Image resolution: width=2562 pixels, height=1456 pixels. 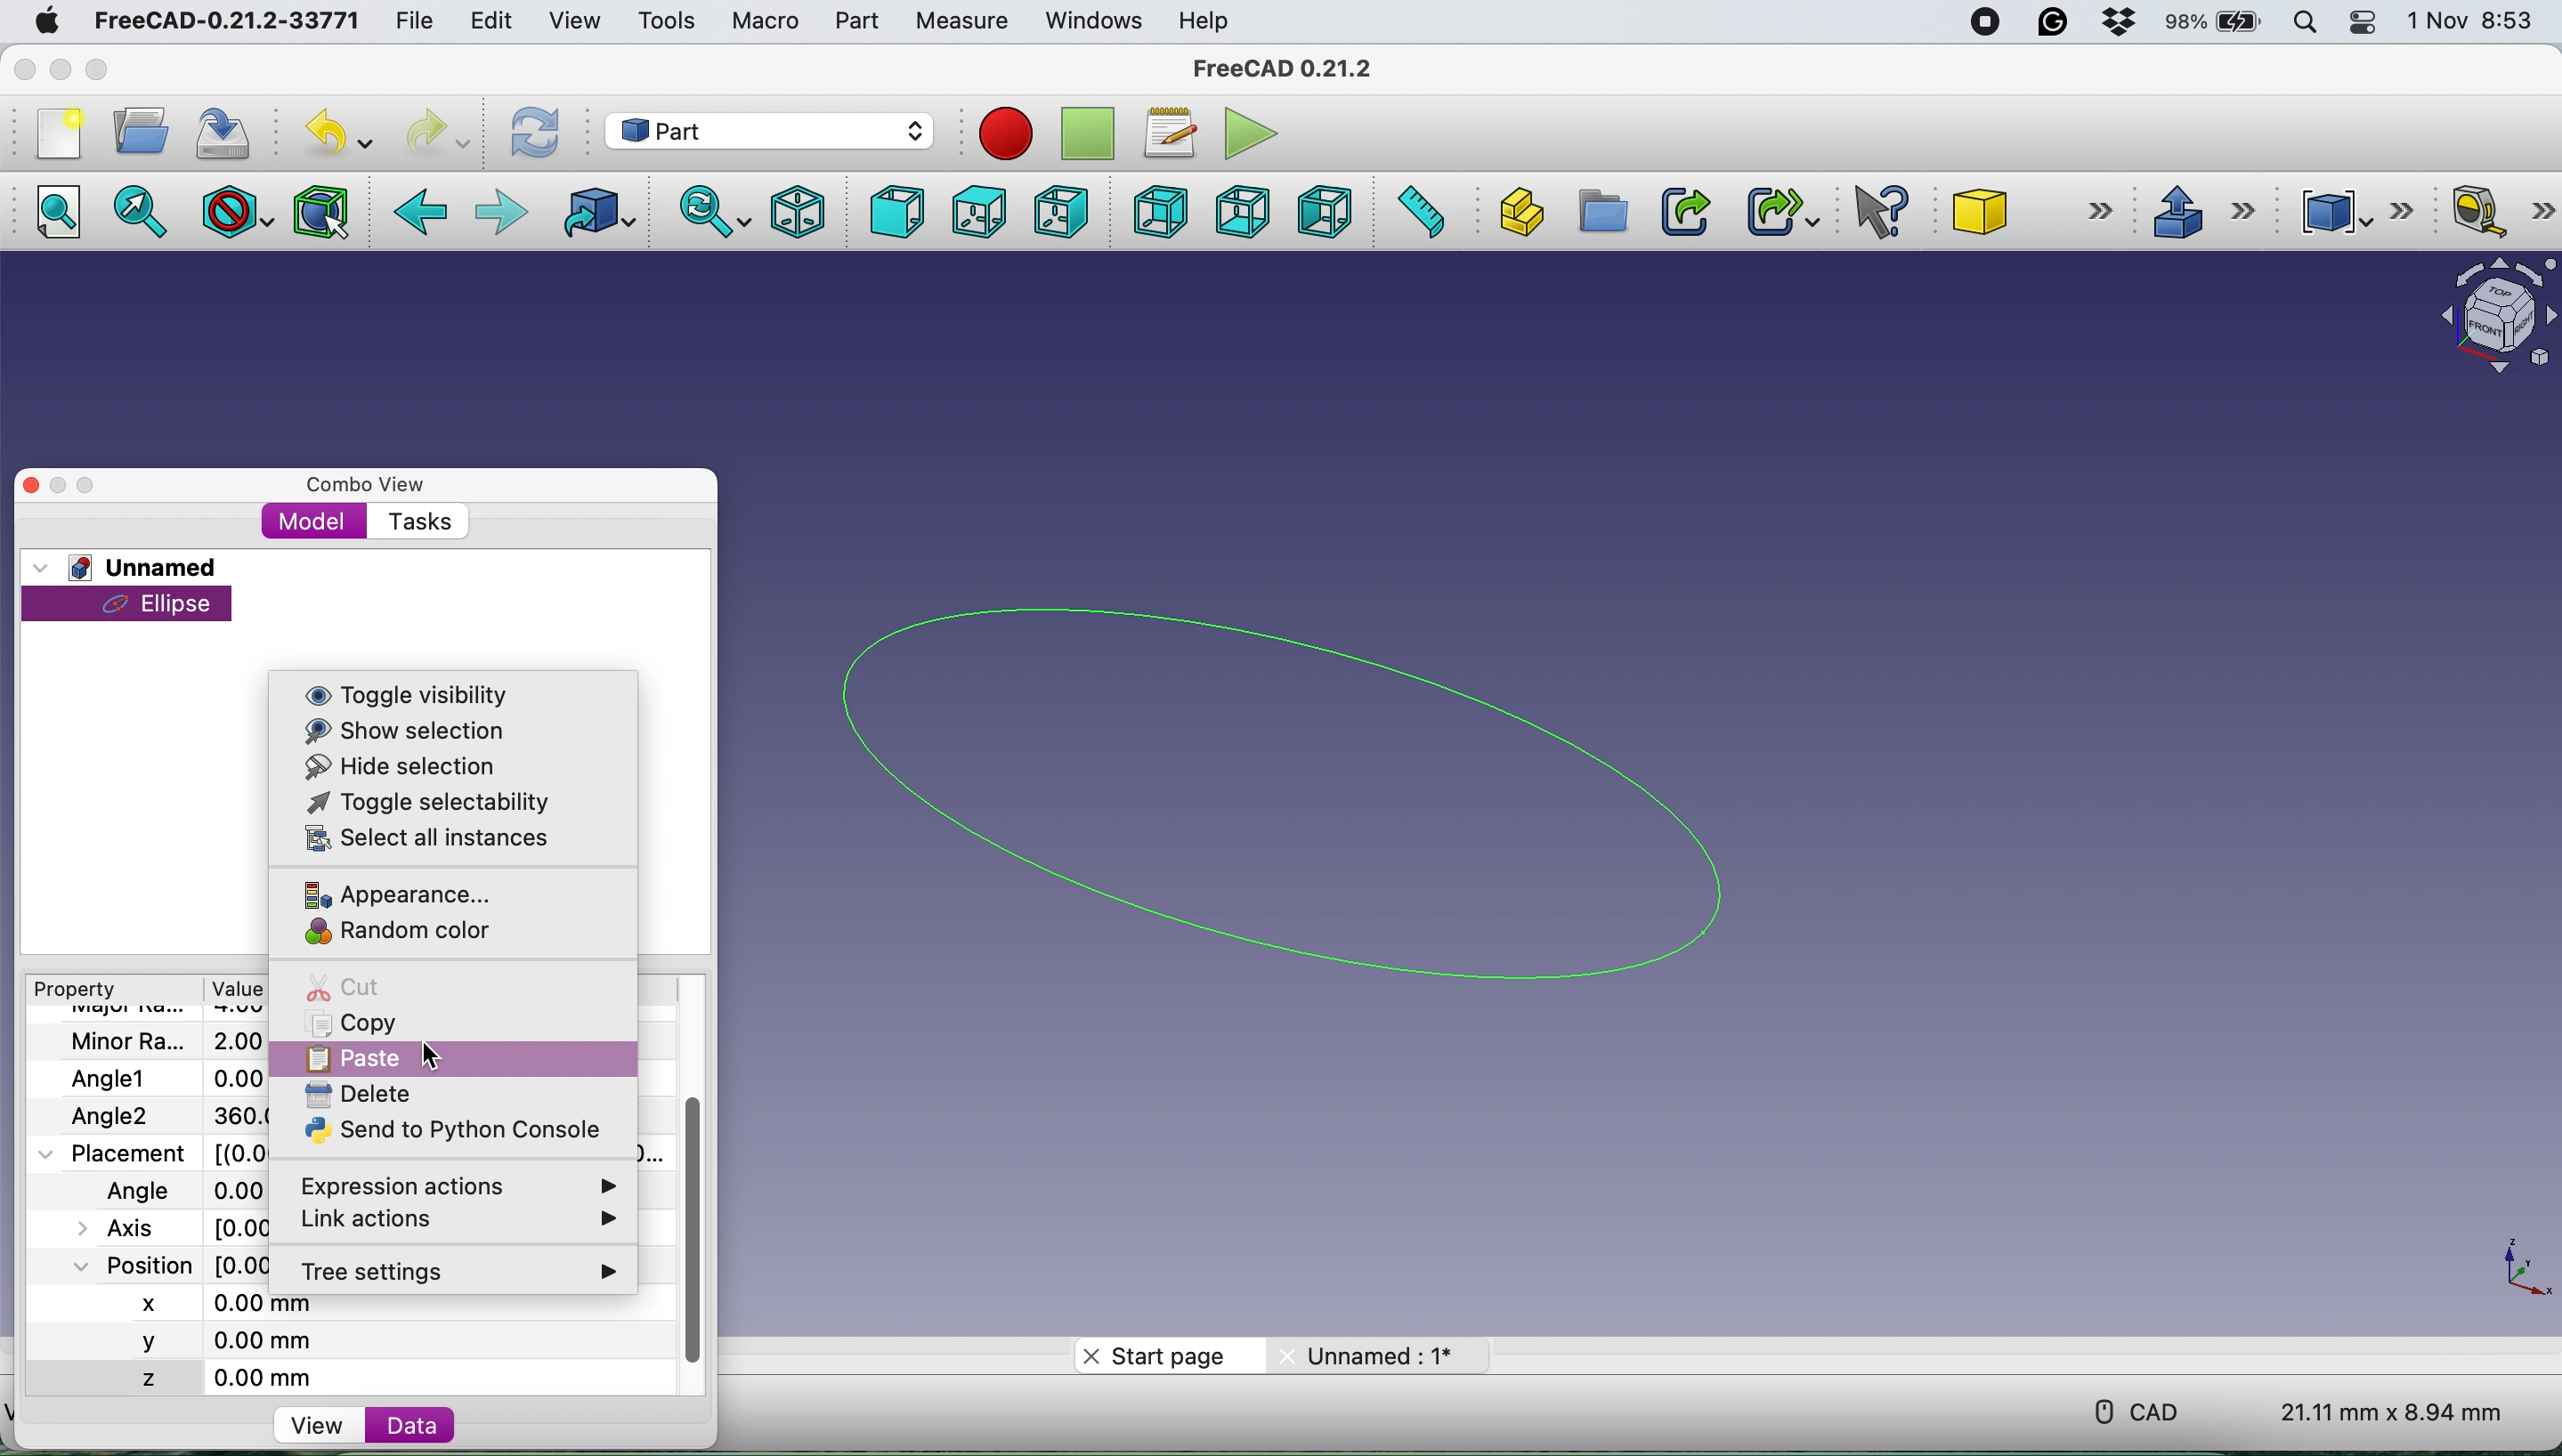 I want to click on spotlight search, so click(x=2306, y=25).